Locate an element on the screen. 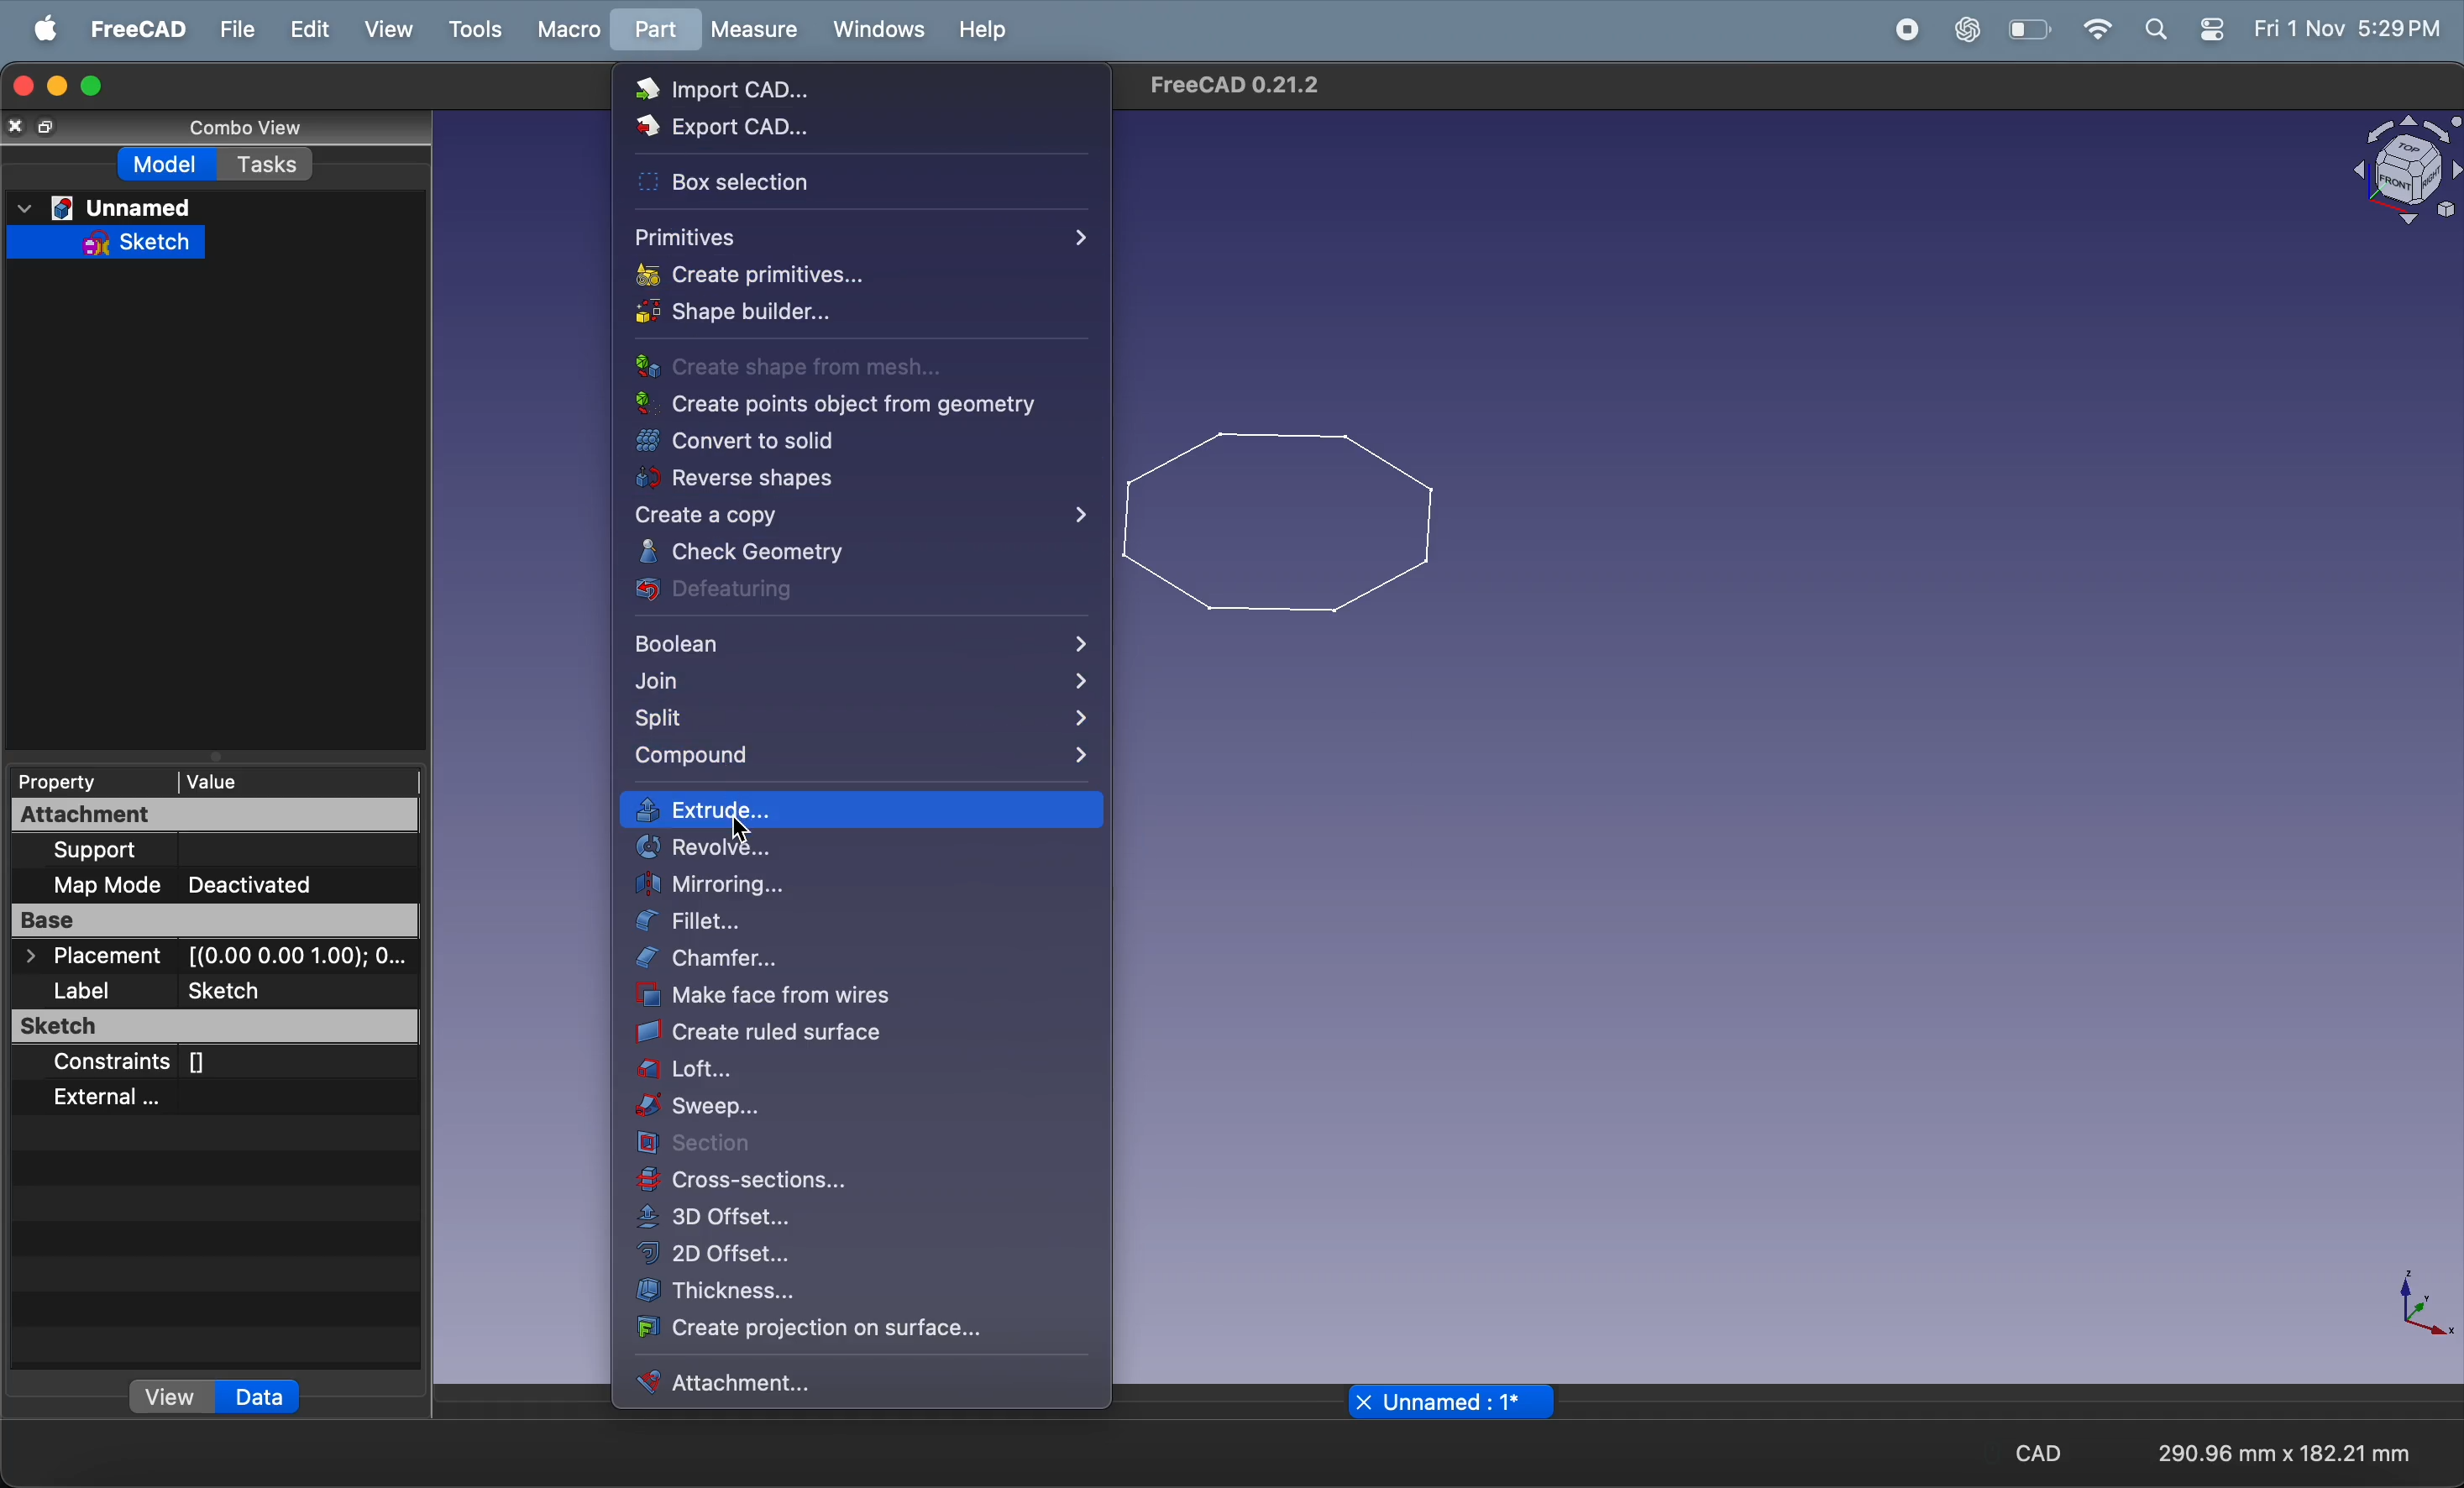  task is located at coordinates (270, 167).